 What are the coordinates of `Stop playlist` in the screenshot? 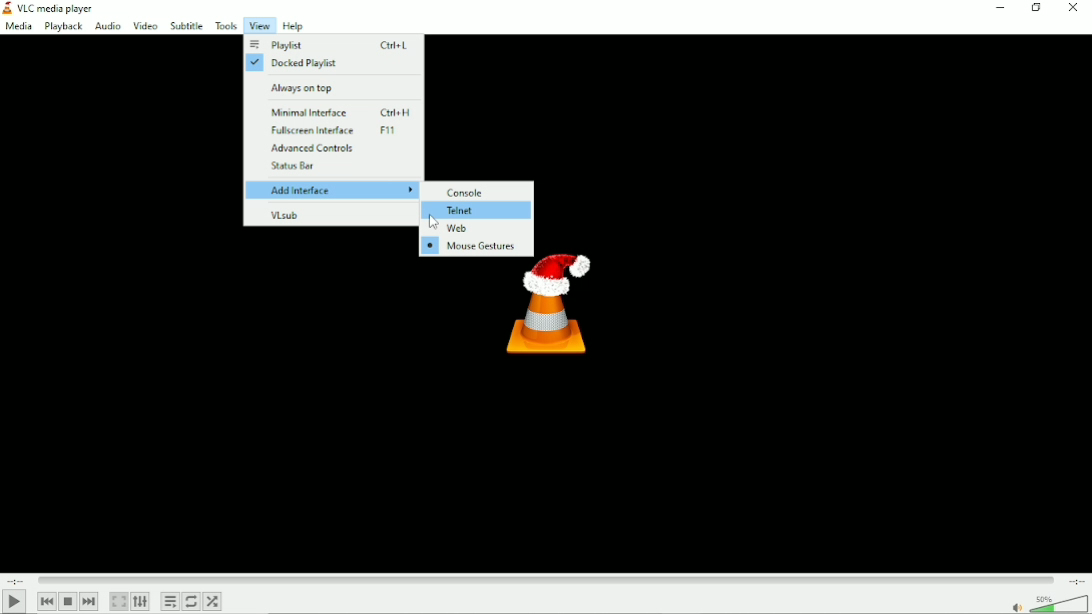 It's located at (68, 601).